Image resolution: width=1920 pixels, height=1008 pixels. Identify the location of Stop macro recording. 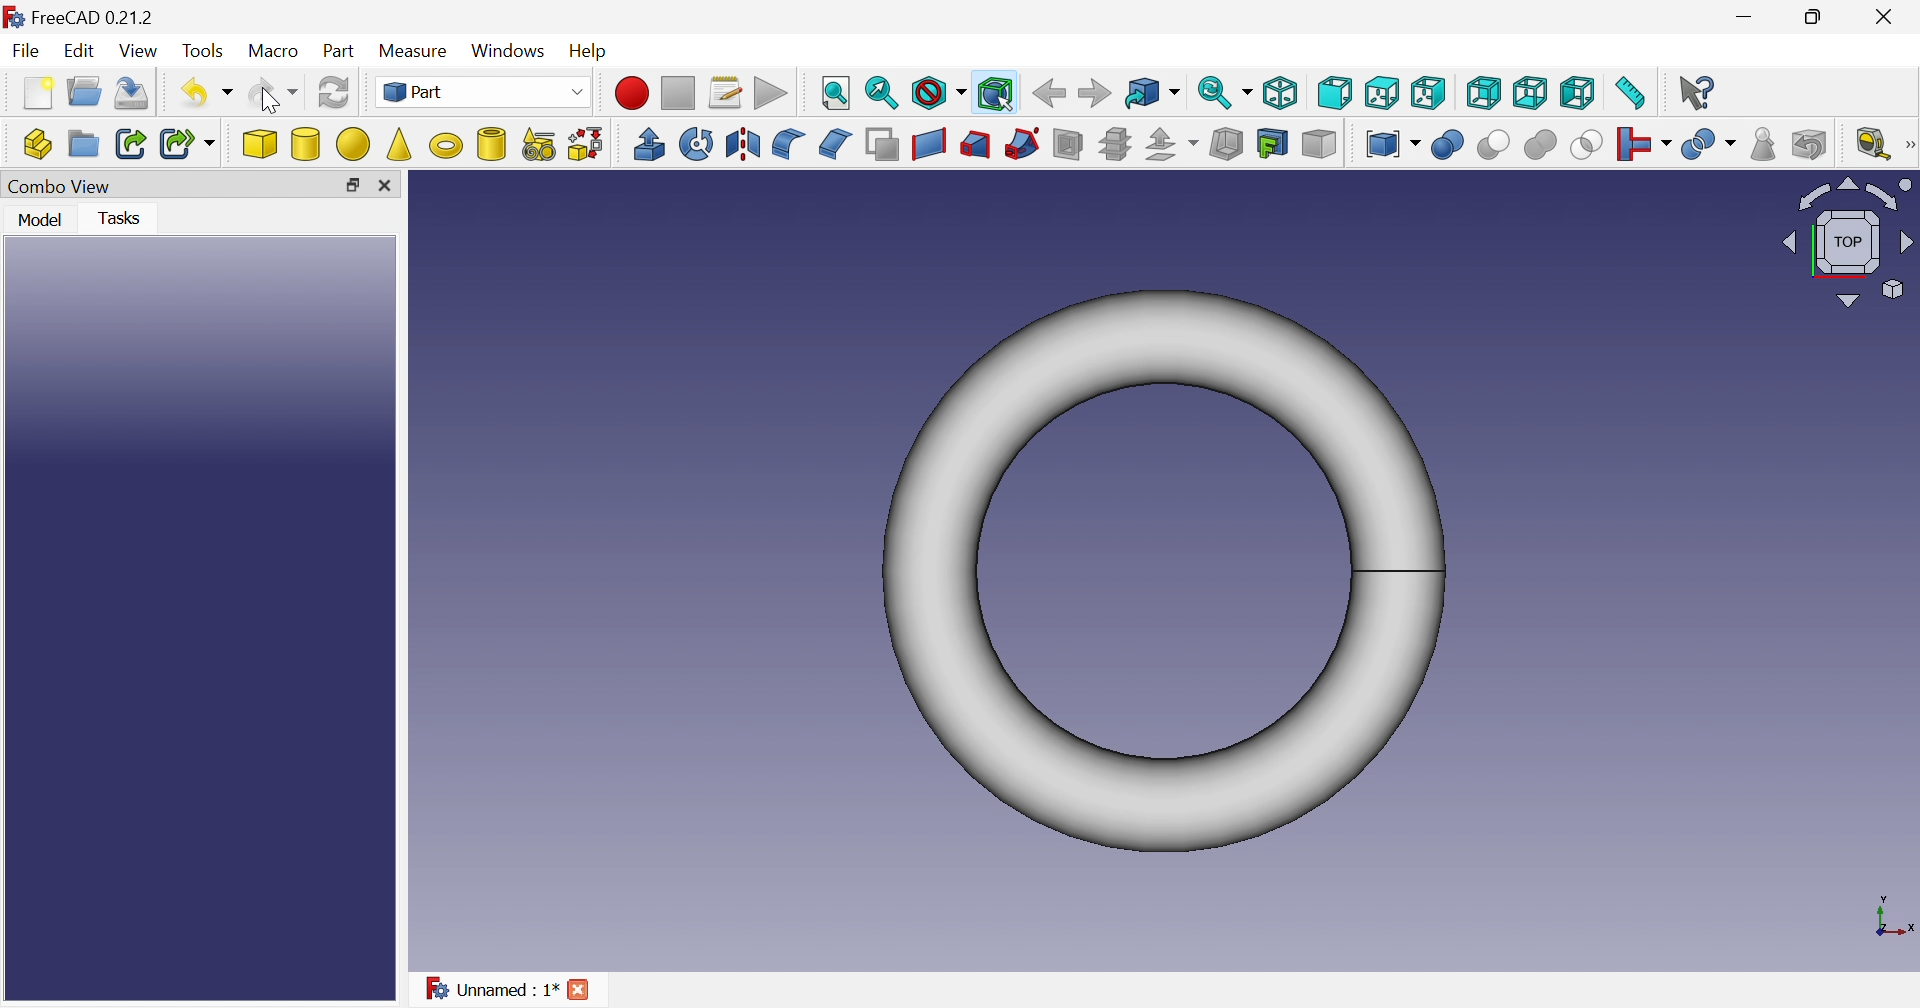
(678, 94).